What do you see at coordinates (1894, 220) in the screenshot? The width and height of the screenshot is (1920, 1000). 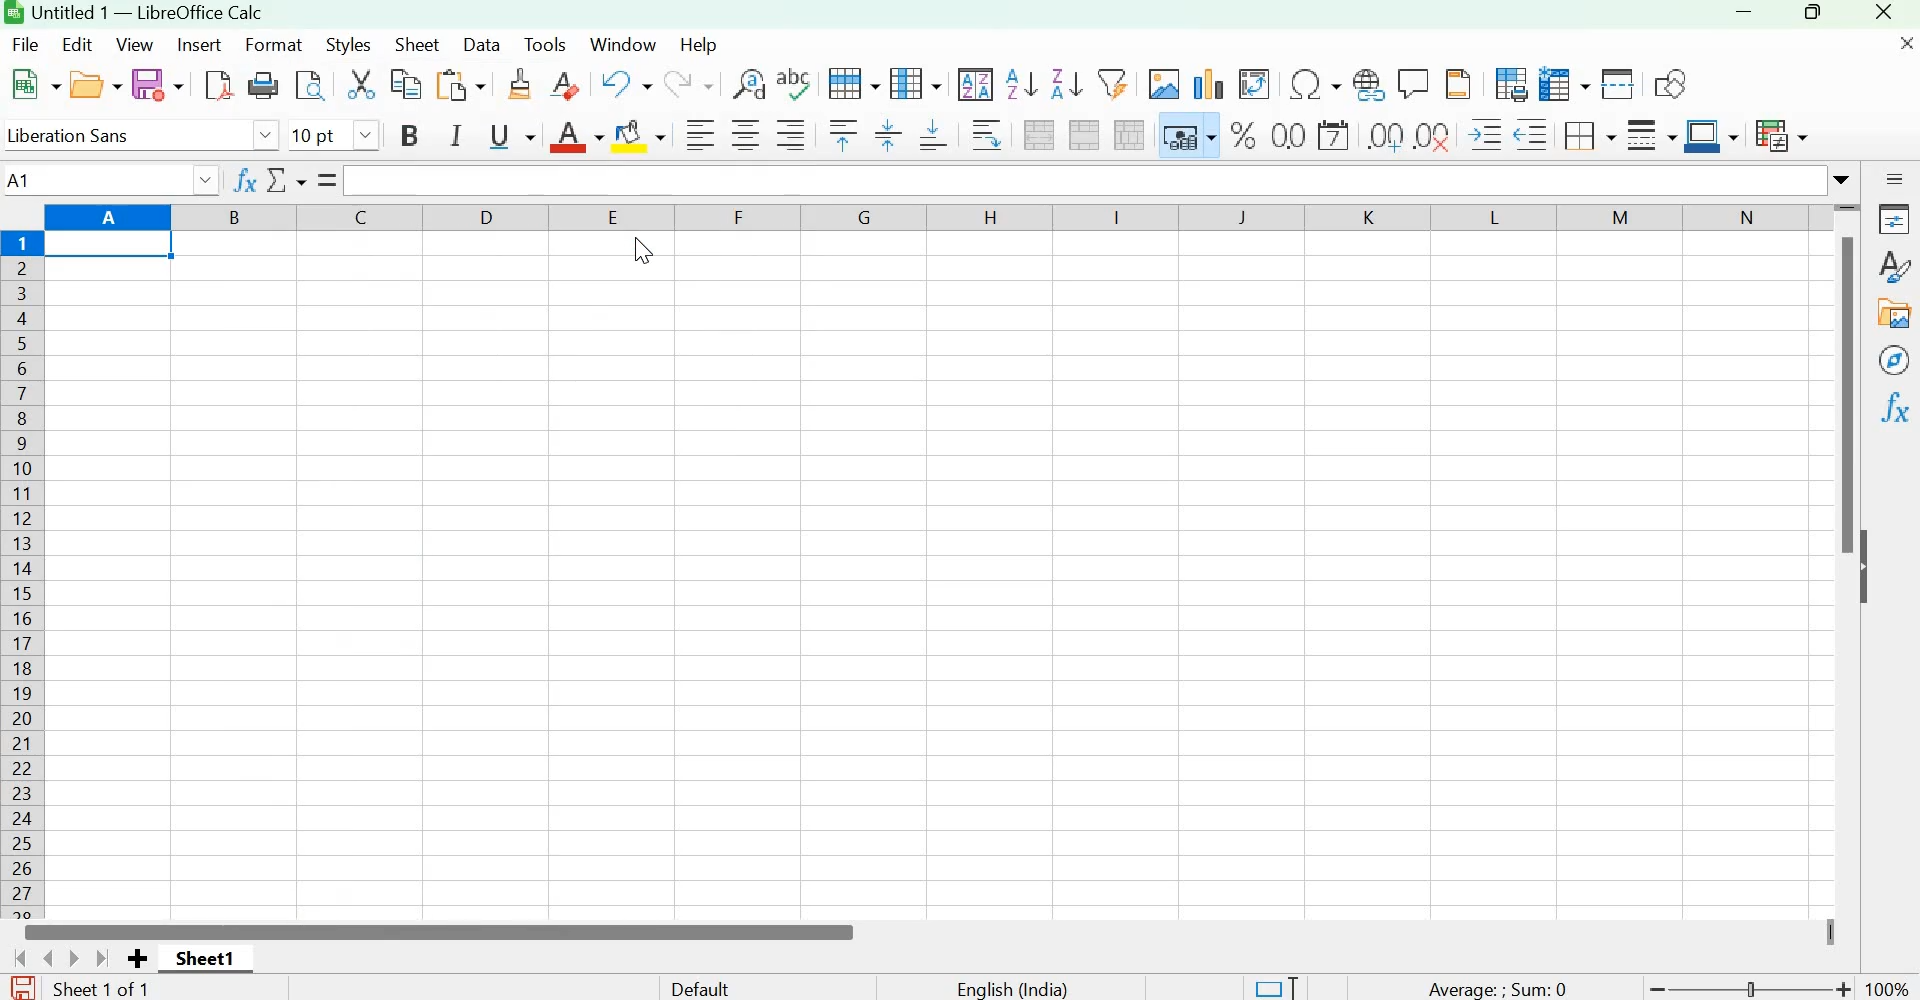 I see `Properties` at bounding box center [1894, 220].